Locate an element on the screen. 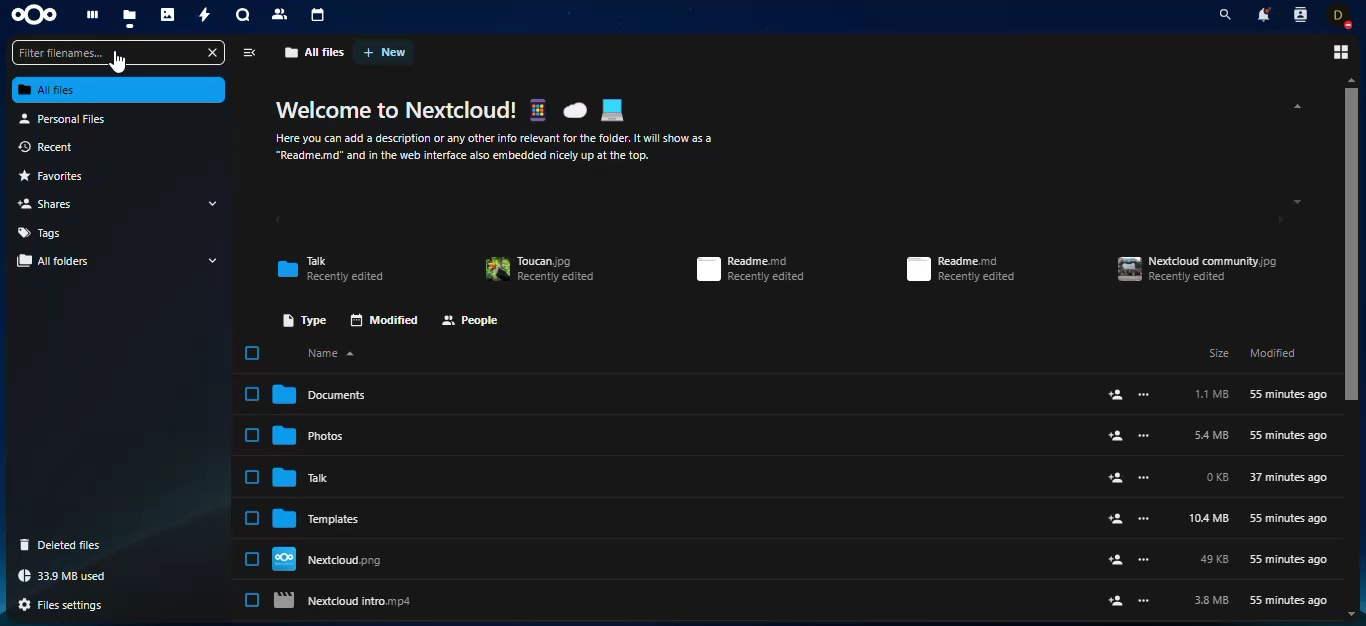 The height and width of the screenshot is (626, 1366). more is located at coordinates (1144, 519).